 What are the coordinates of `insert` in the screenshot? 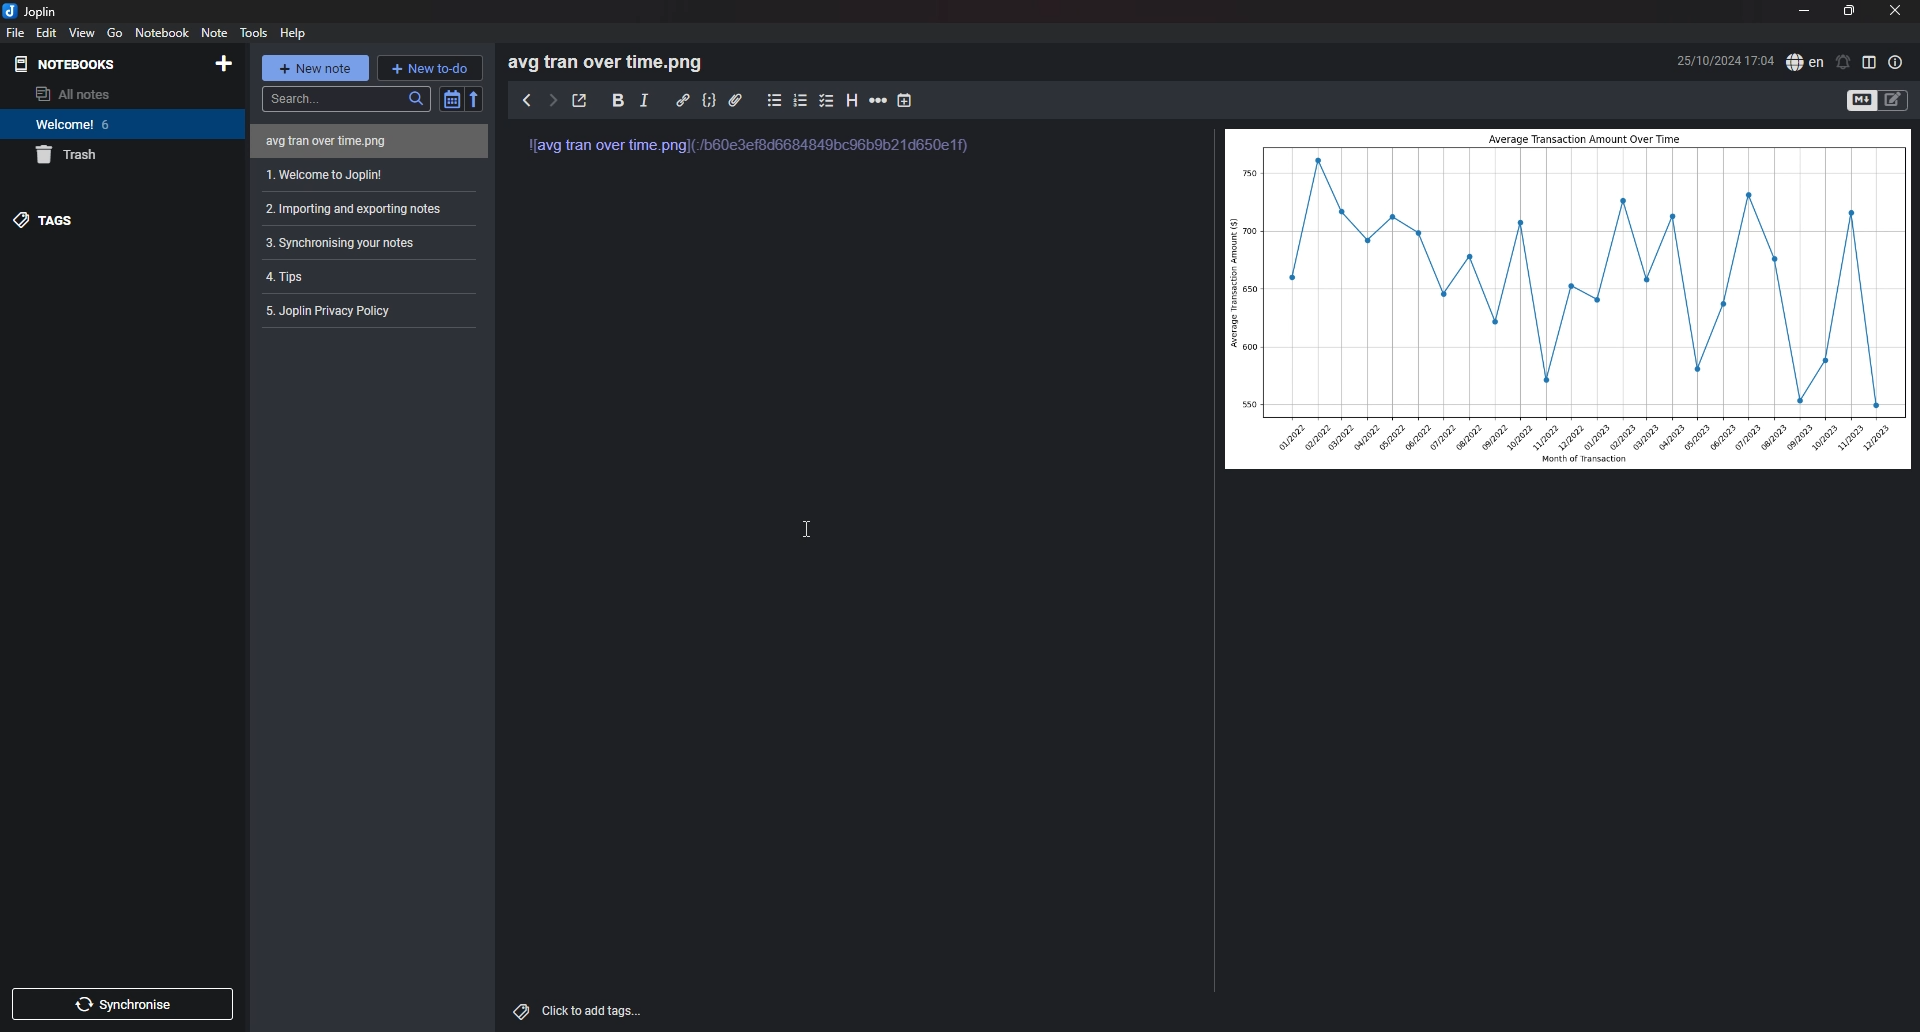 It's located at (646, 100).